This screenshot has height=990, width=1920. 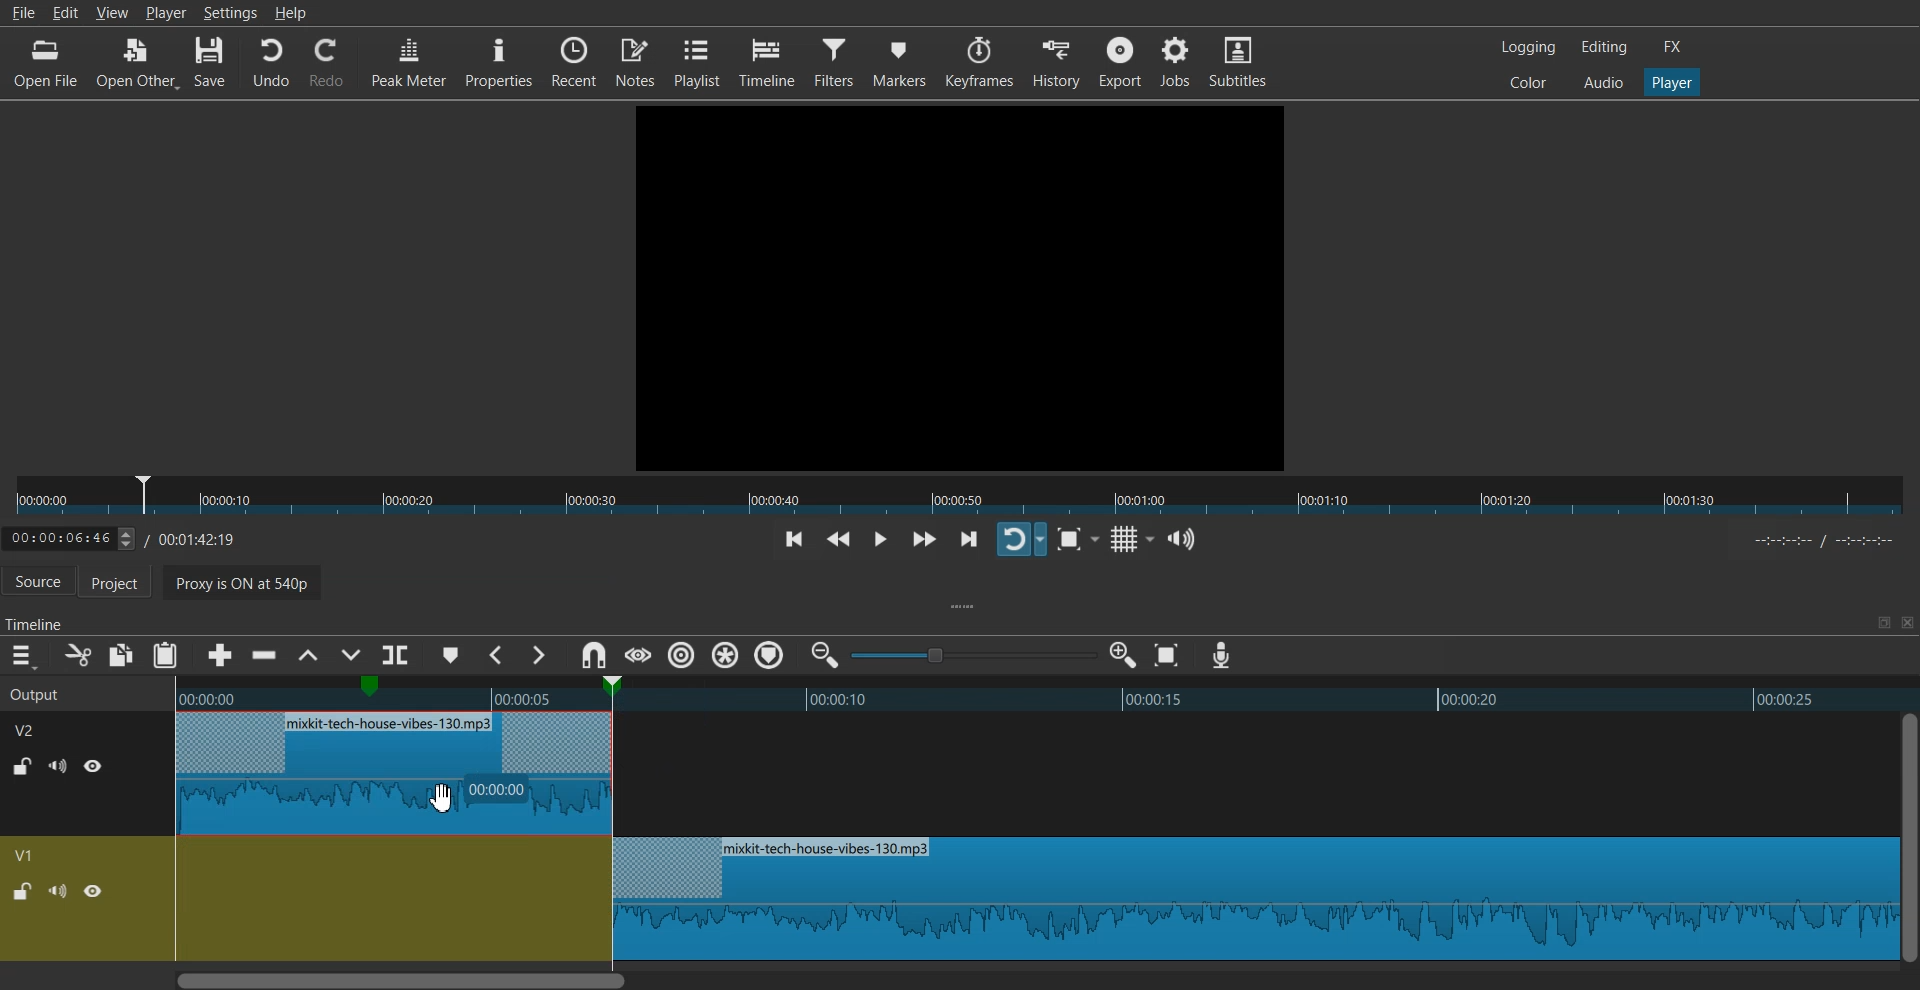 What do you see at coordinates (837, 60) in the screenshot?
I see `Filters` at bounding box center [837, 60].